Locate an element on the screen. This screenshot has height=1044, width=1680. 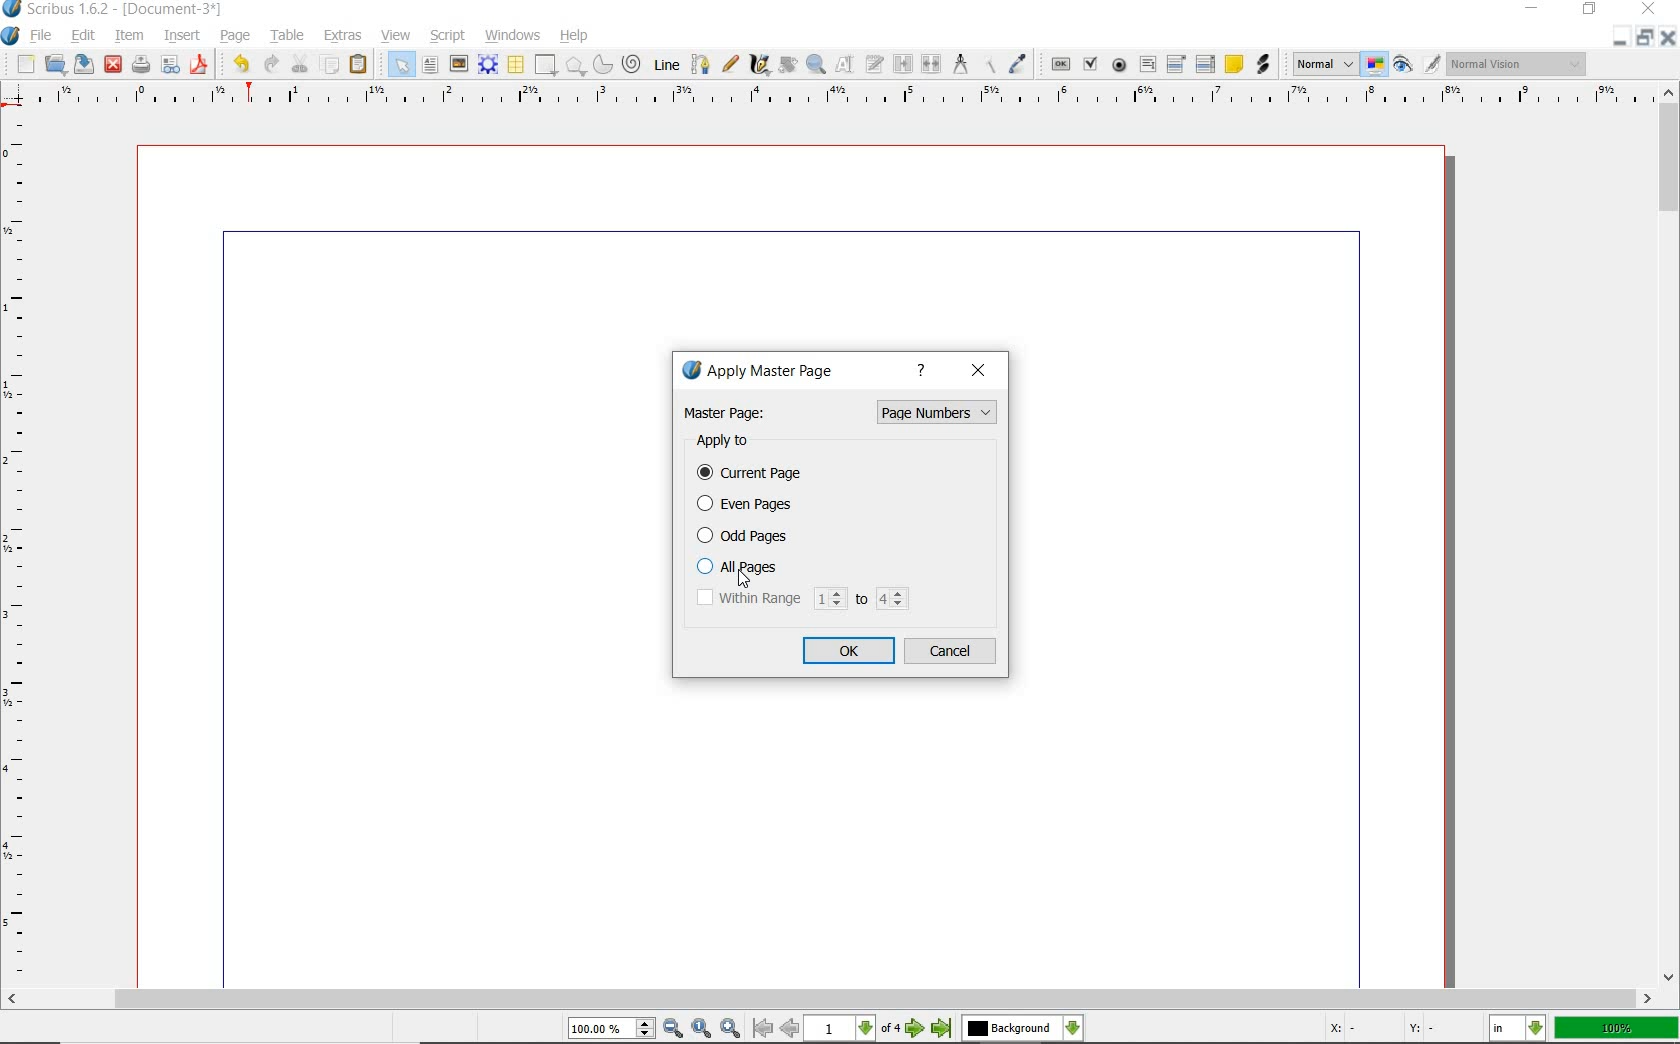
select the current layer is located at coordinates (1020, 1029).